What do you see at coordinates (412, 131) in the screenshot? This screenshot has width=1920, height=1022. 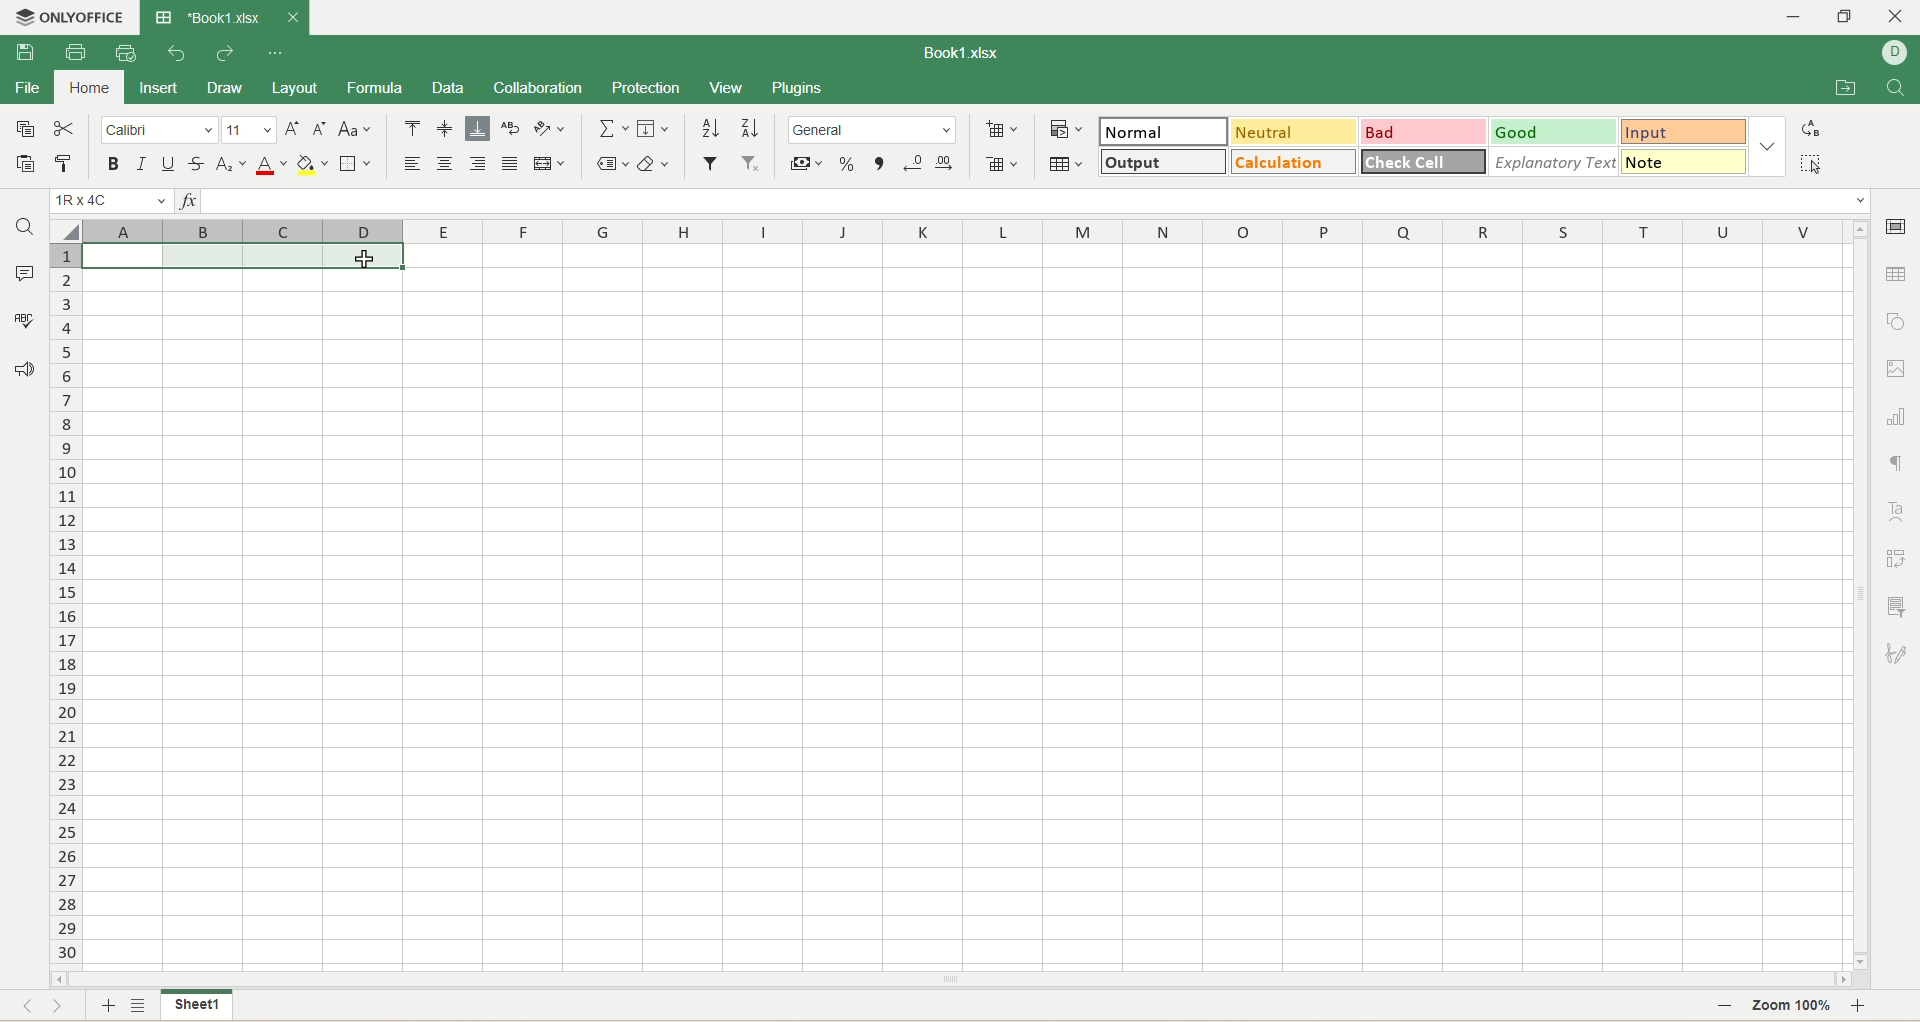 I see `align top` at bounding box center [412, 131].